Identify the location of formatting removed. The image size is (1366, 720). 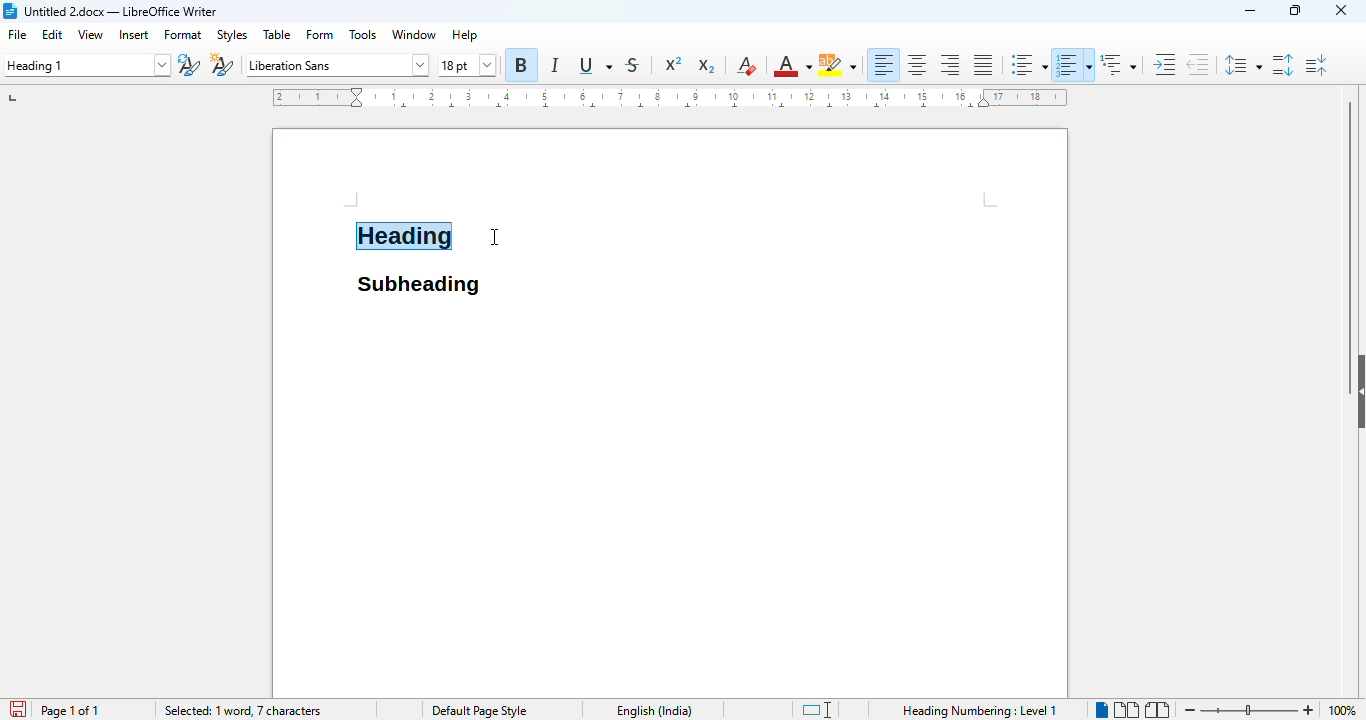
(404, 238).